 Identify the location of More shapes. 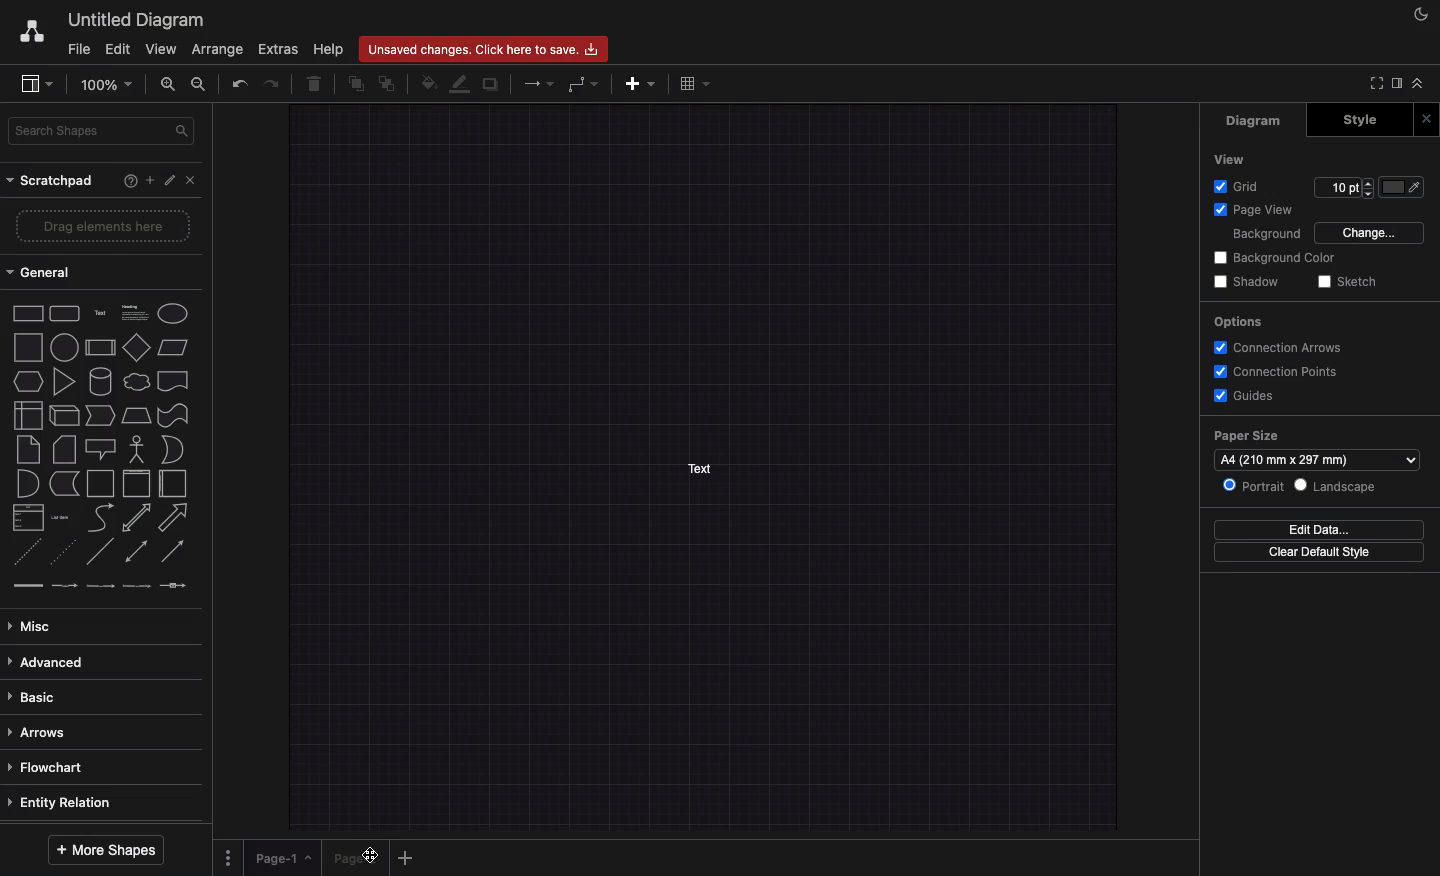
(102, 850).